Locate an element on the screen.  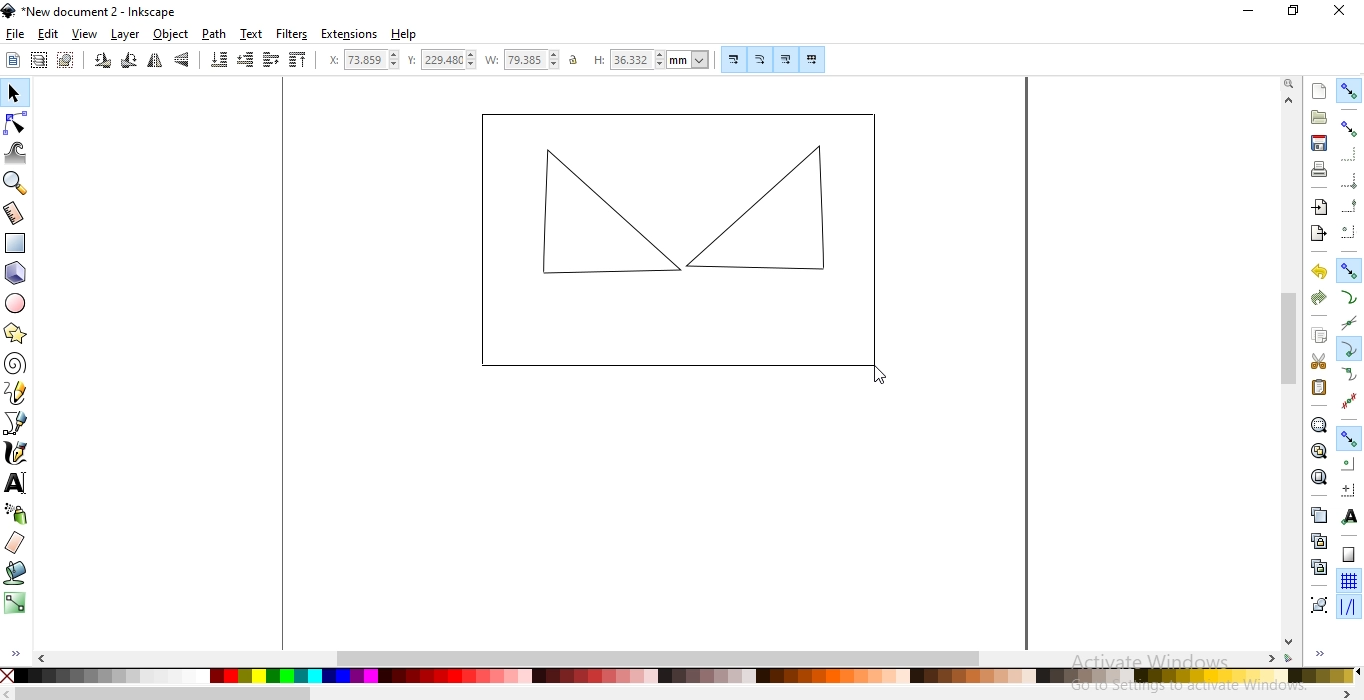
when scaling rectangles, scale the radii of rounded corners is located at coordinates (760, 60).